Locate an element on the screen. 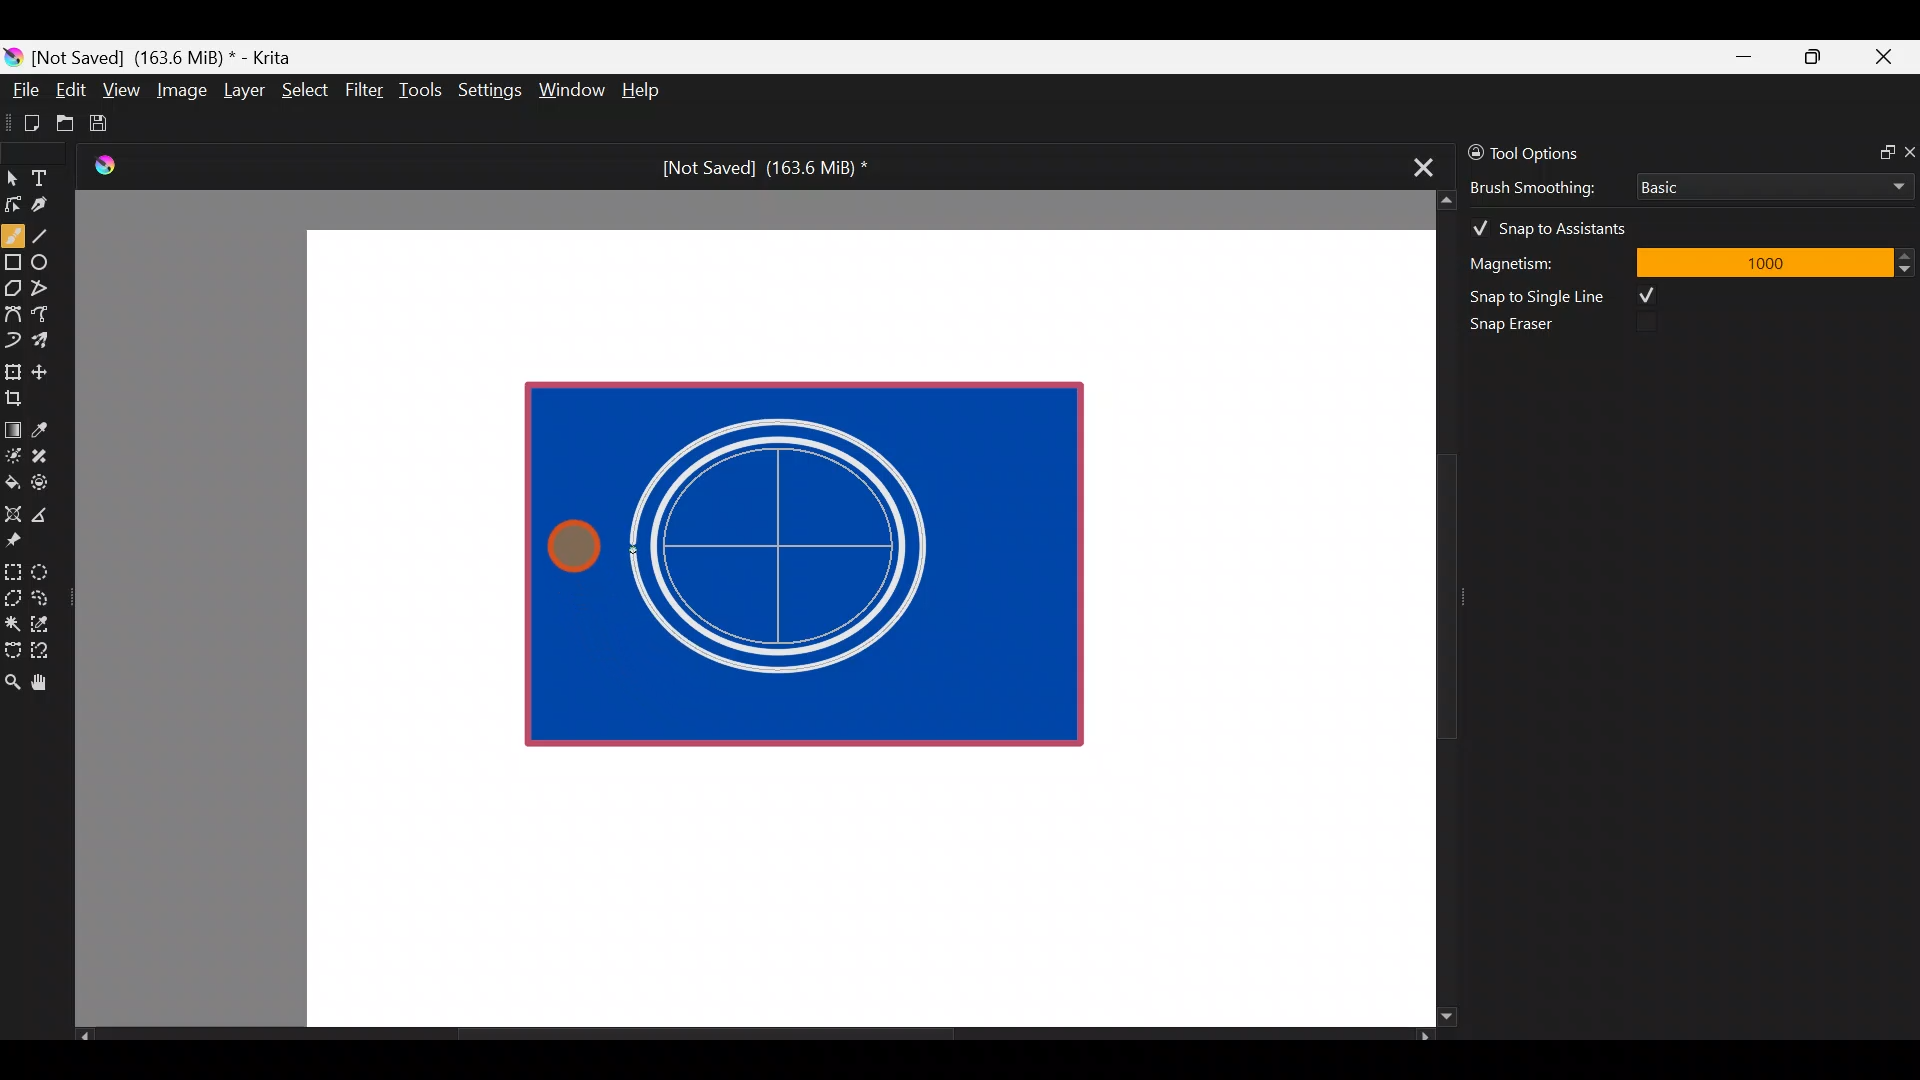 Image resolution: width=1920 pixels, height=1080 pixels. Polyline tool is located at coordinates (48, 289).